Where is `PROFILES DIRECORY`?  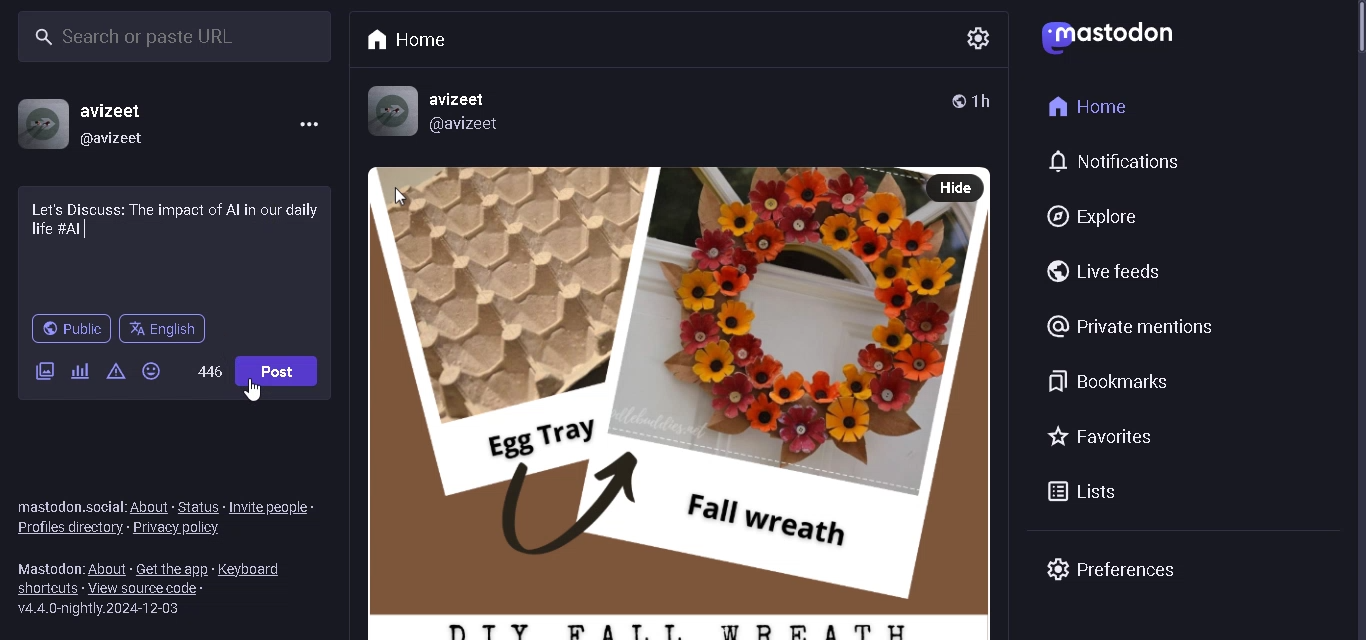
PROFILES DIRECORY is located at coordinates (68, 530).